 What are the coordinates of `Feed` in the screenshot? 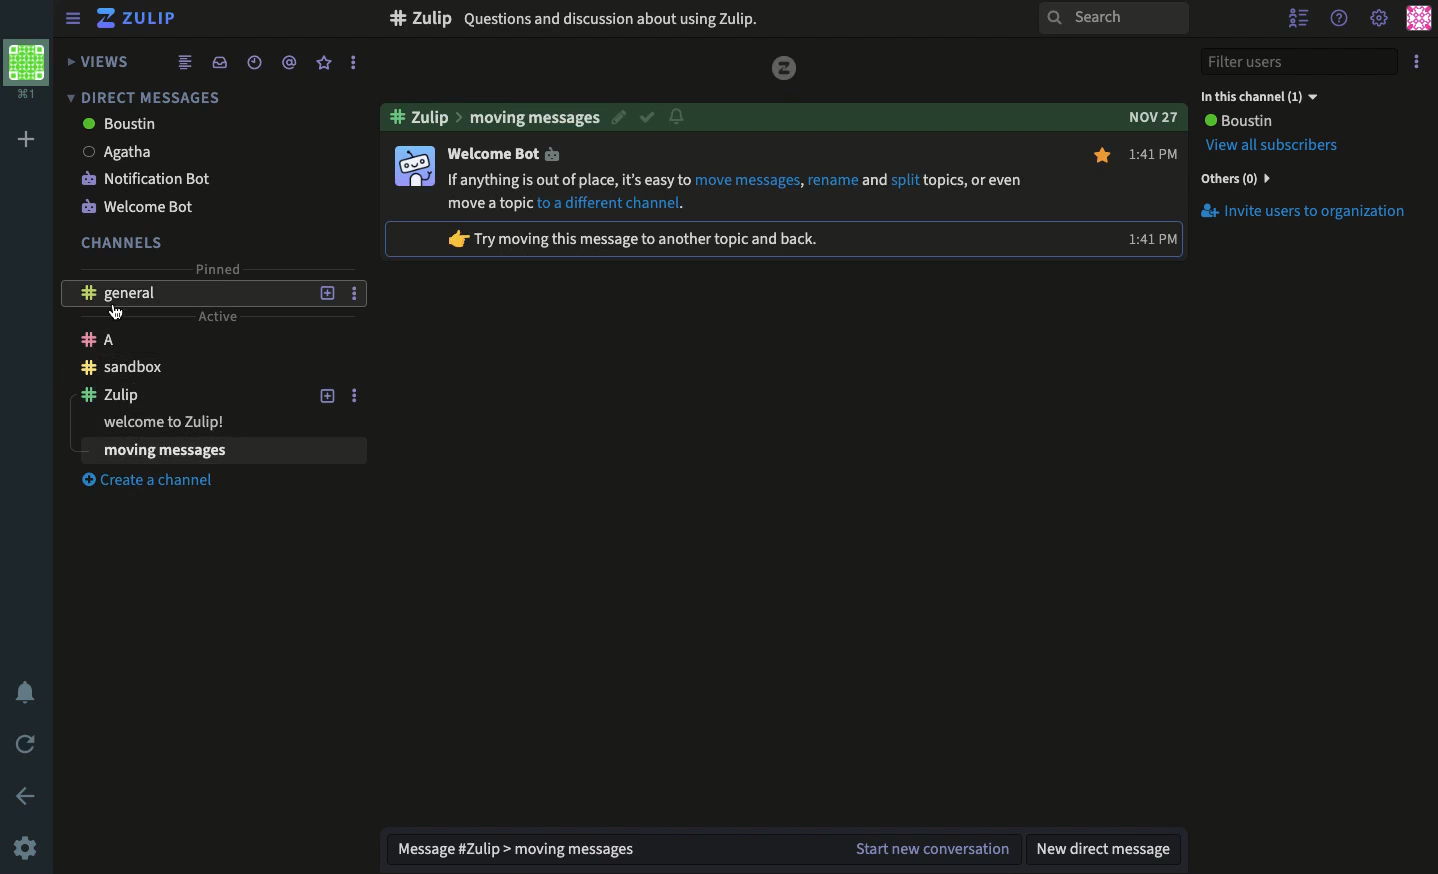 It's located at (185, 61).